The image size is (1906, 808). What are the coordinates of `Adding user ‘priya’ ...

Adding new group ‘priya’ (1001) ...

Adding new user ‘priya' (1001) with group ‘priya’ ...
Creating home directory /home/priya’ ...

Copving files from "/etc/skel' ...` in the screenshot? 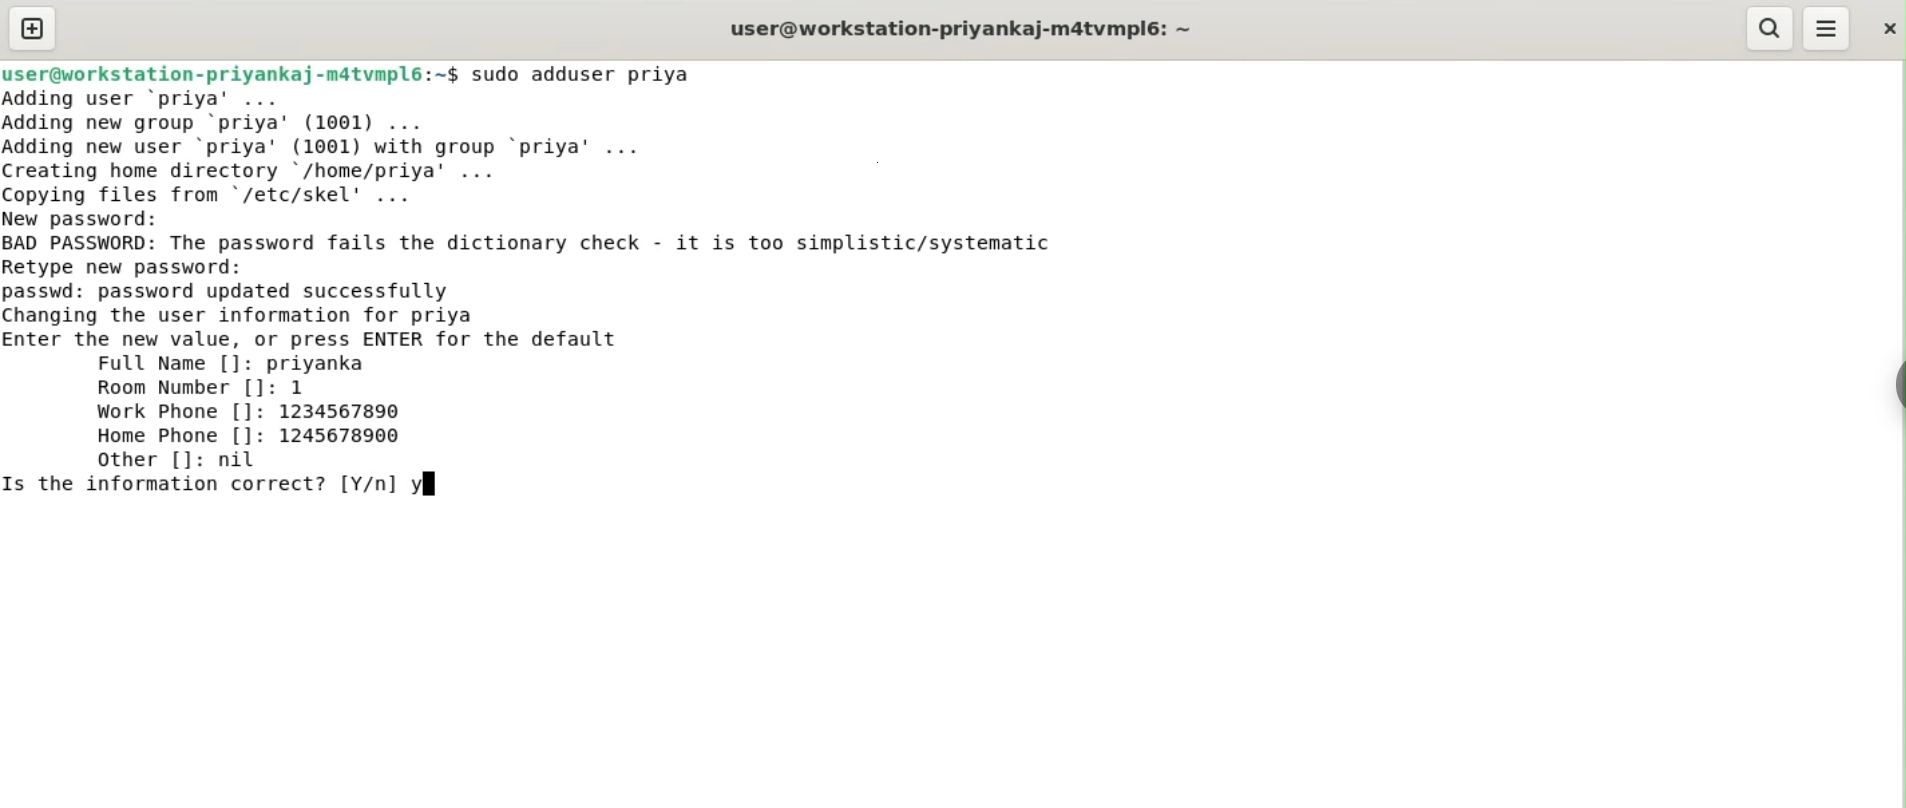 It's located at (387, 145).